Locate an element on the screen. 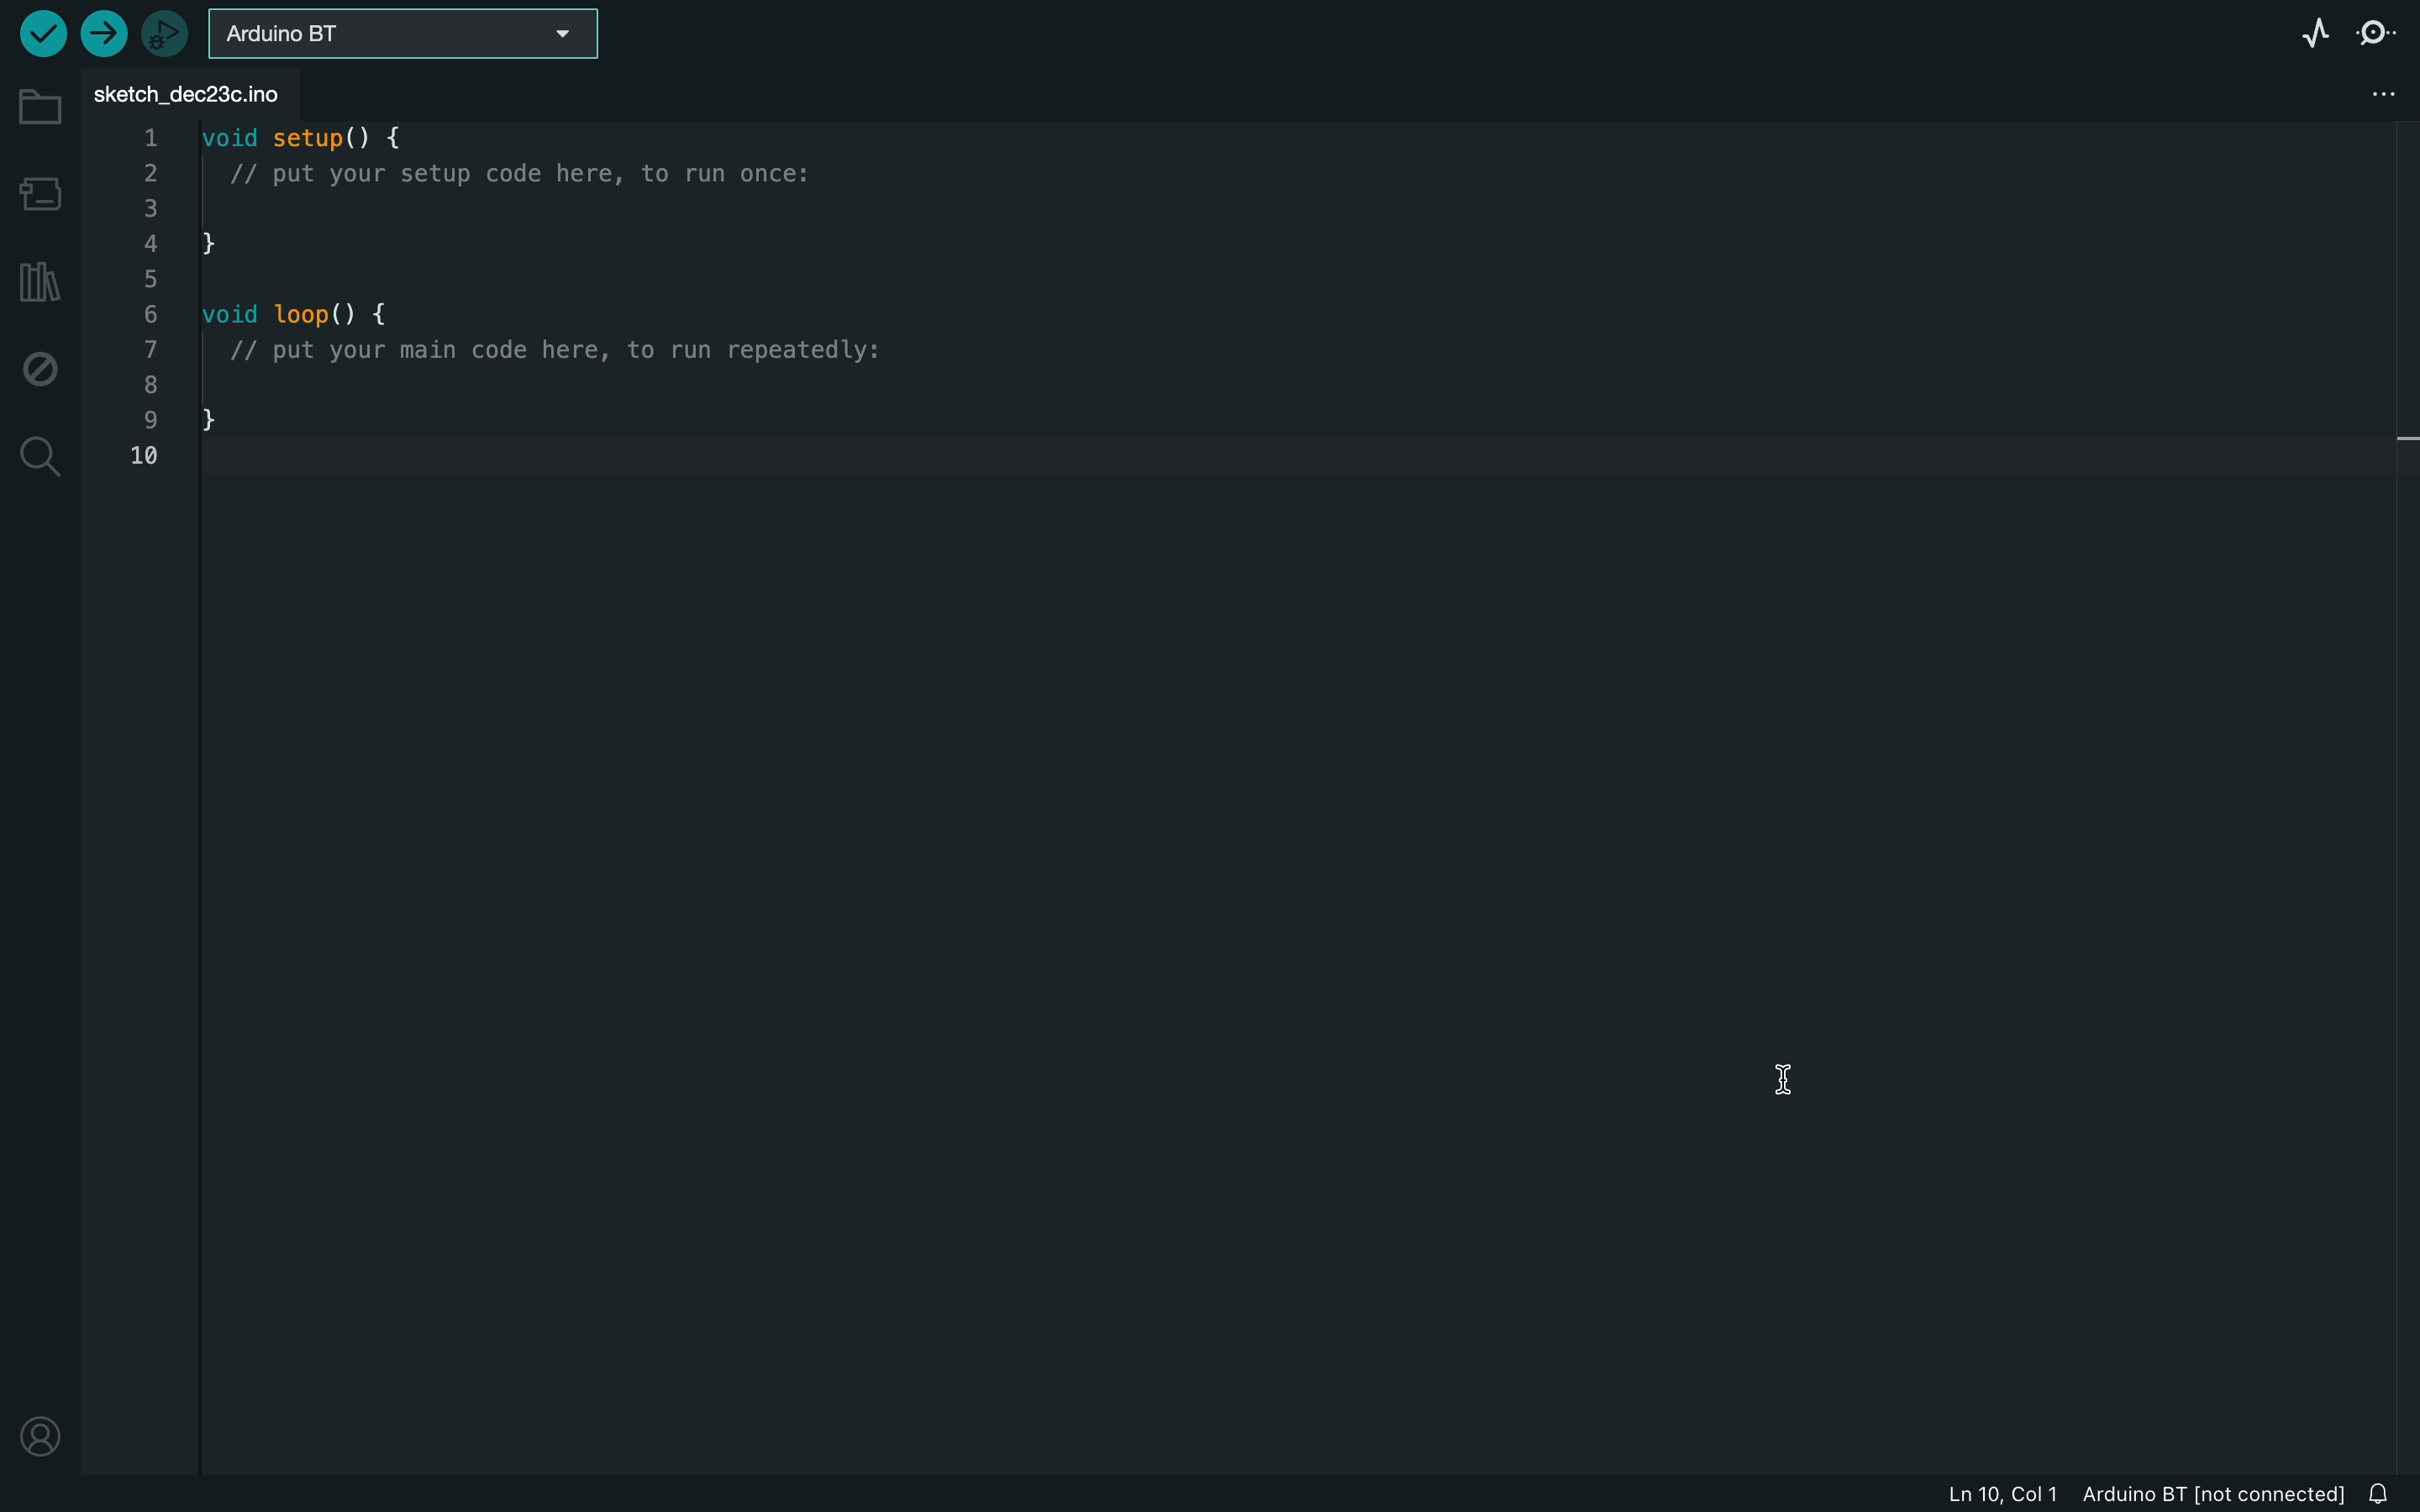  library manager is located at coordinates (41, 288).